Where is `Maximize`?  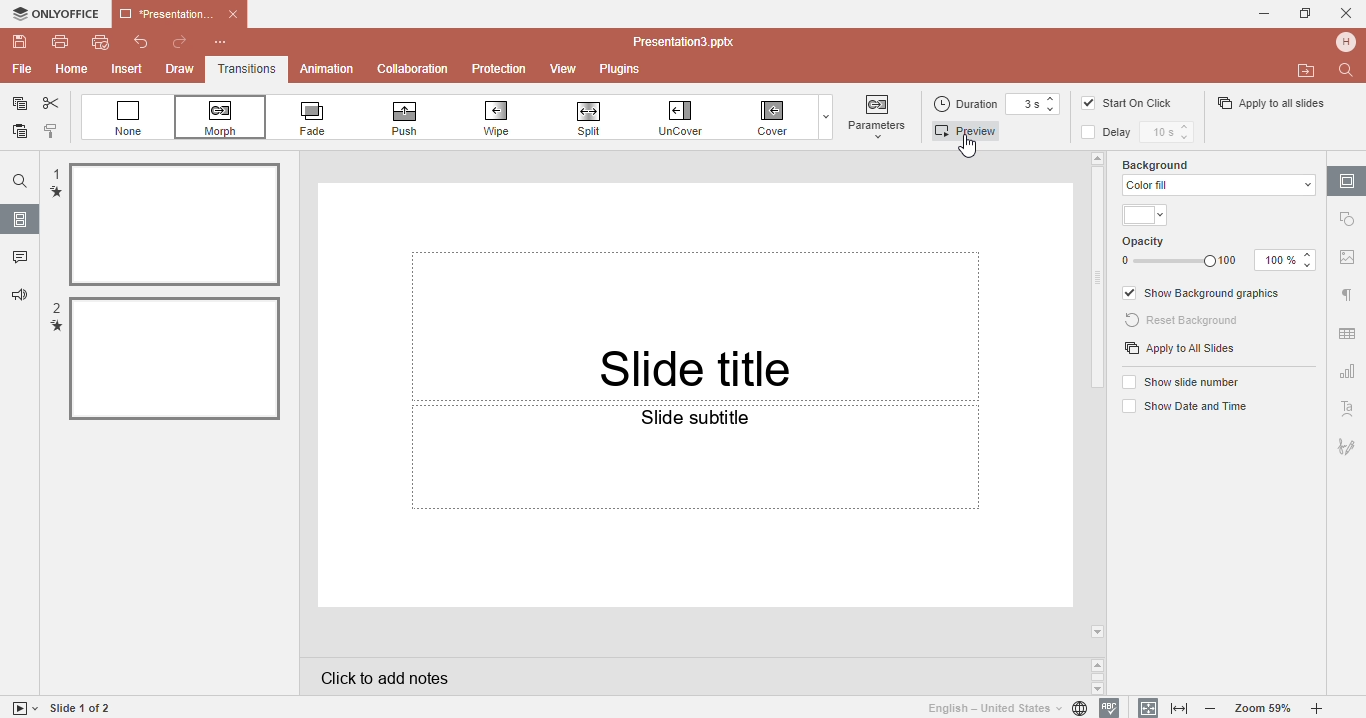 Maximize is located at coordinates (1306, 12).